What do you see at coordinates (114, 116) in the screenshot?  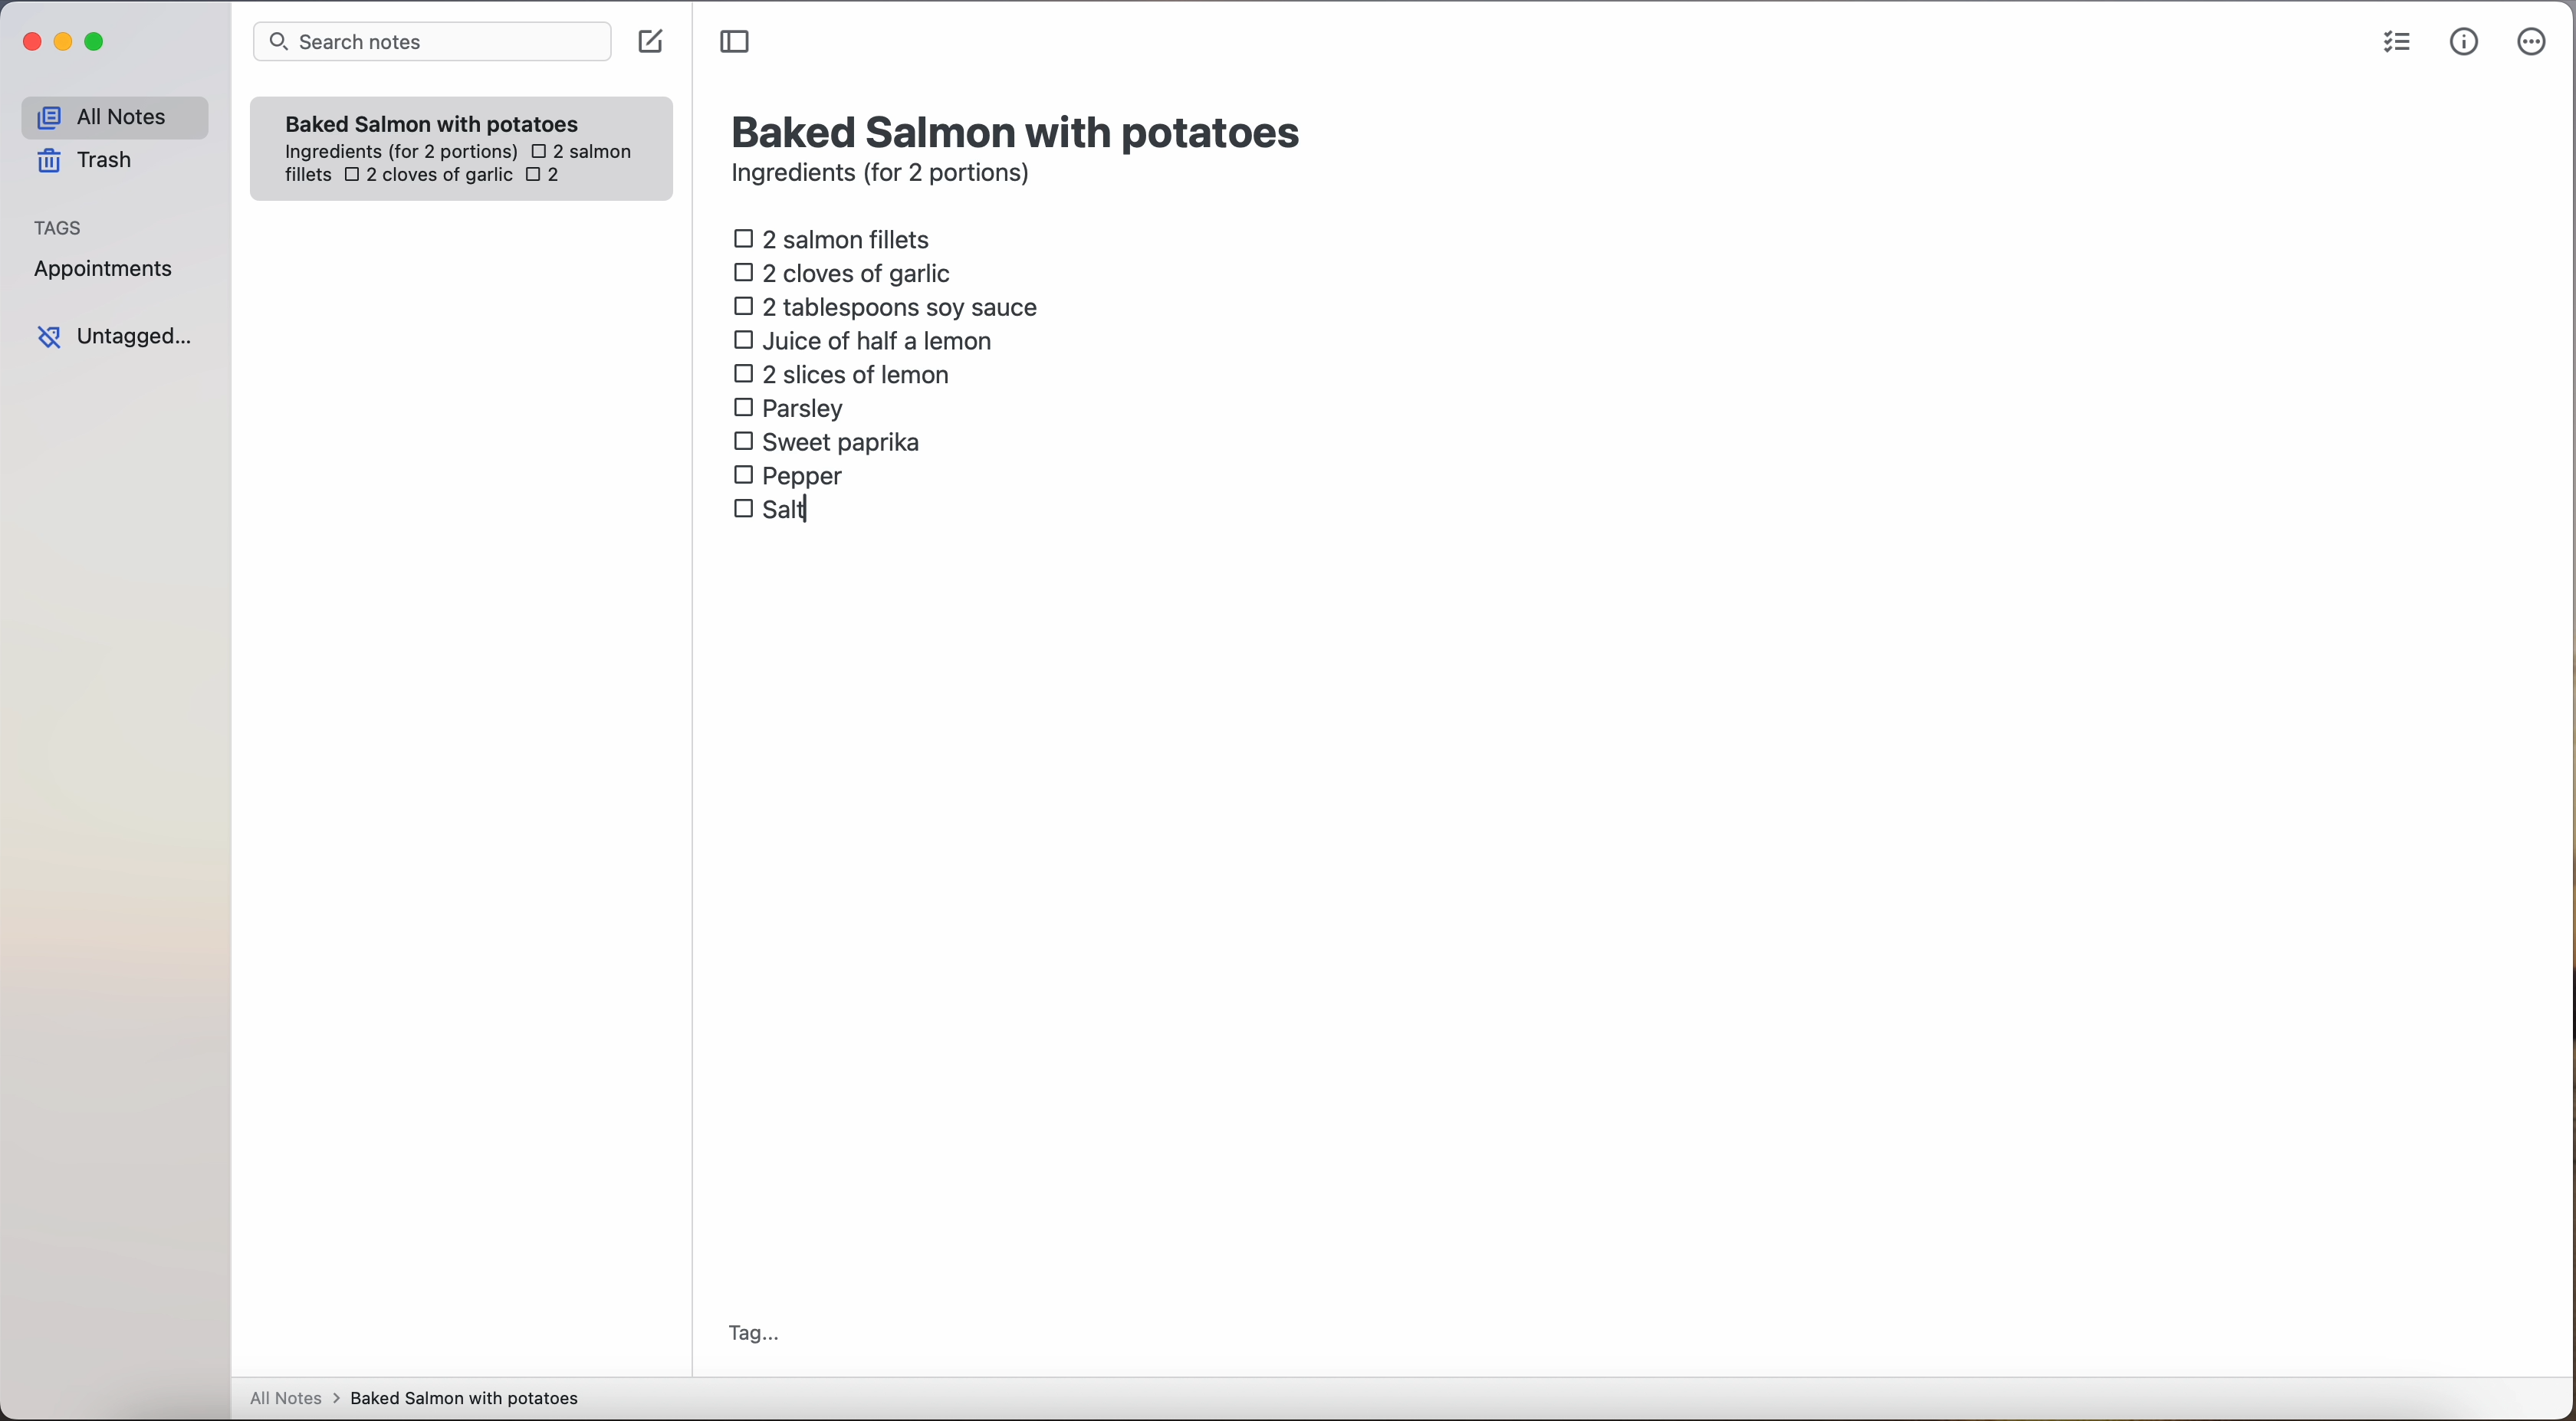 I see `all notes` at bounding box center [114, 116].